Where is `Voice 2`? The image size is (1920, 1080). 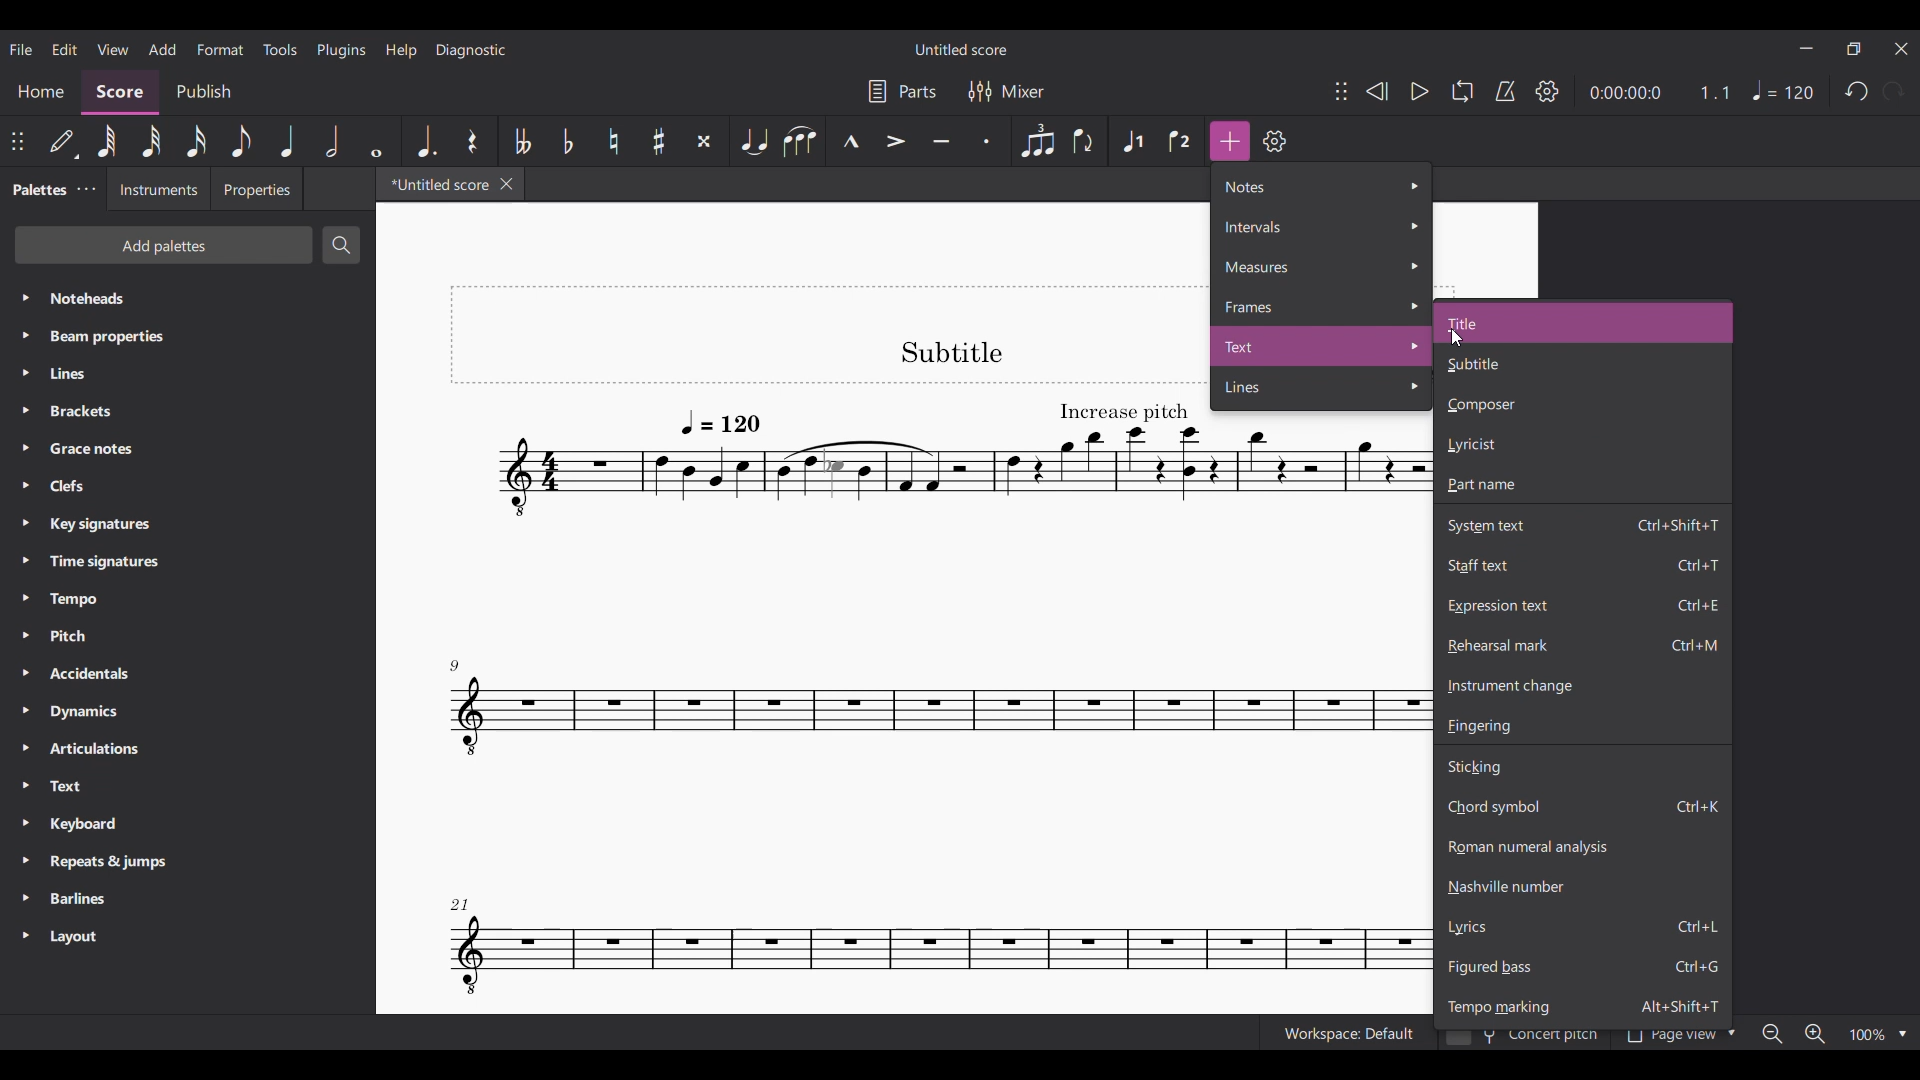 Voice 2 is located at coordinates (1181, 141).